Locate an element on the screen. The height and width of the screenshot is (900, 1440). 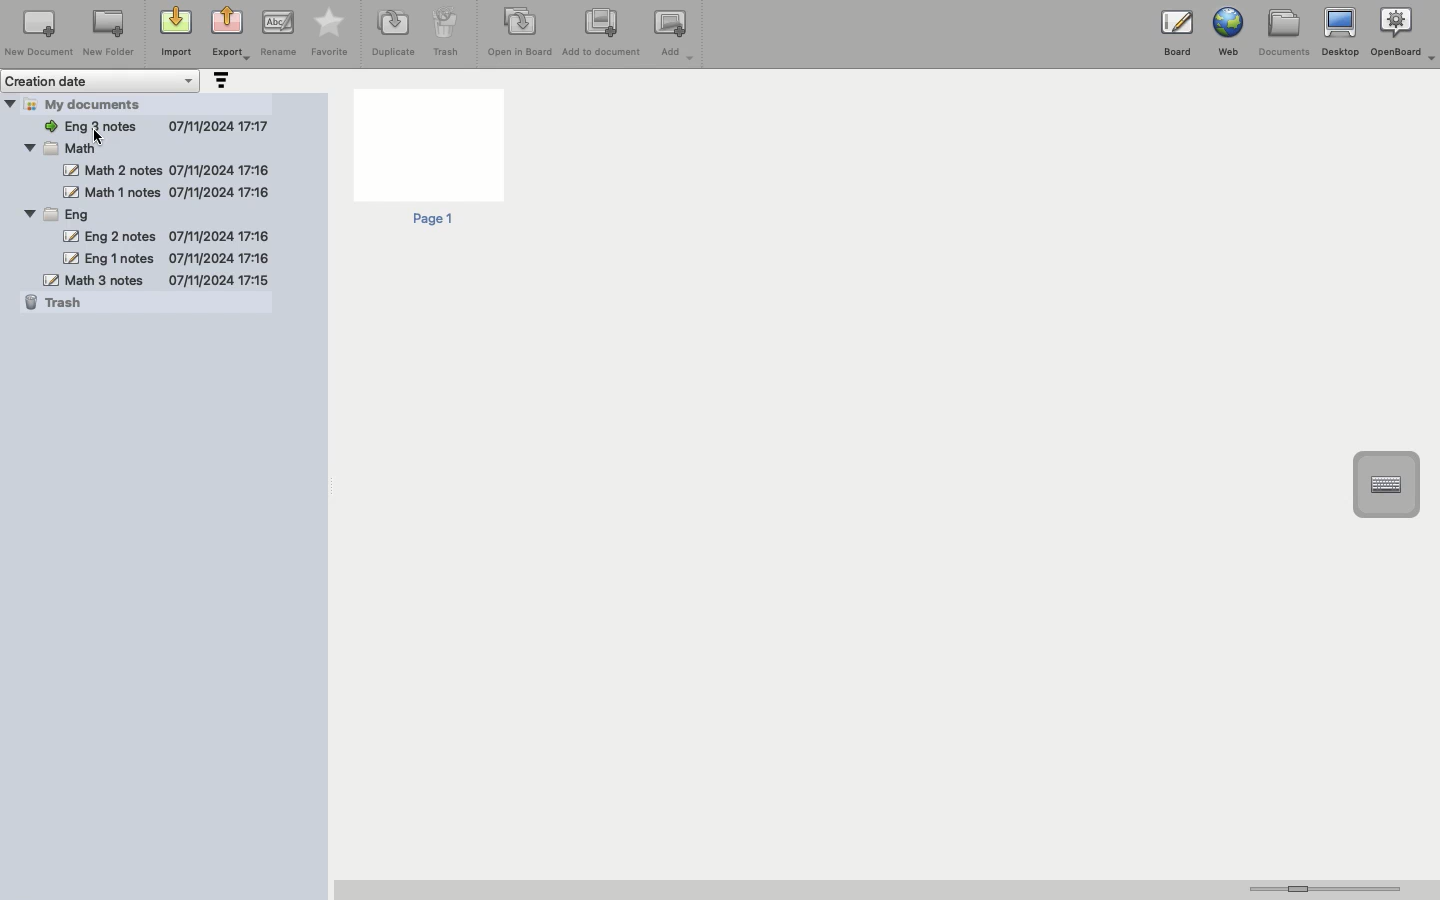
Text input is located at coordinates (1385, 485).